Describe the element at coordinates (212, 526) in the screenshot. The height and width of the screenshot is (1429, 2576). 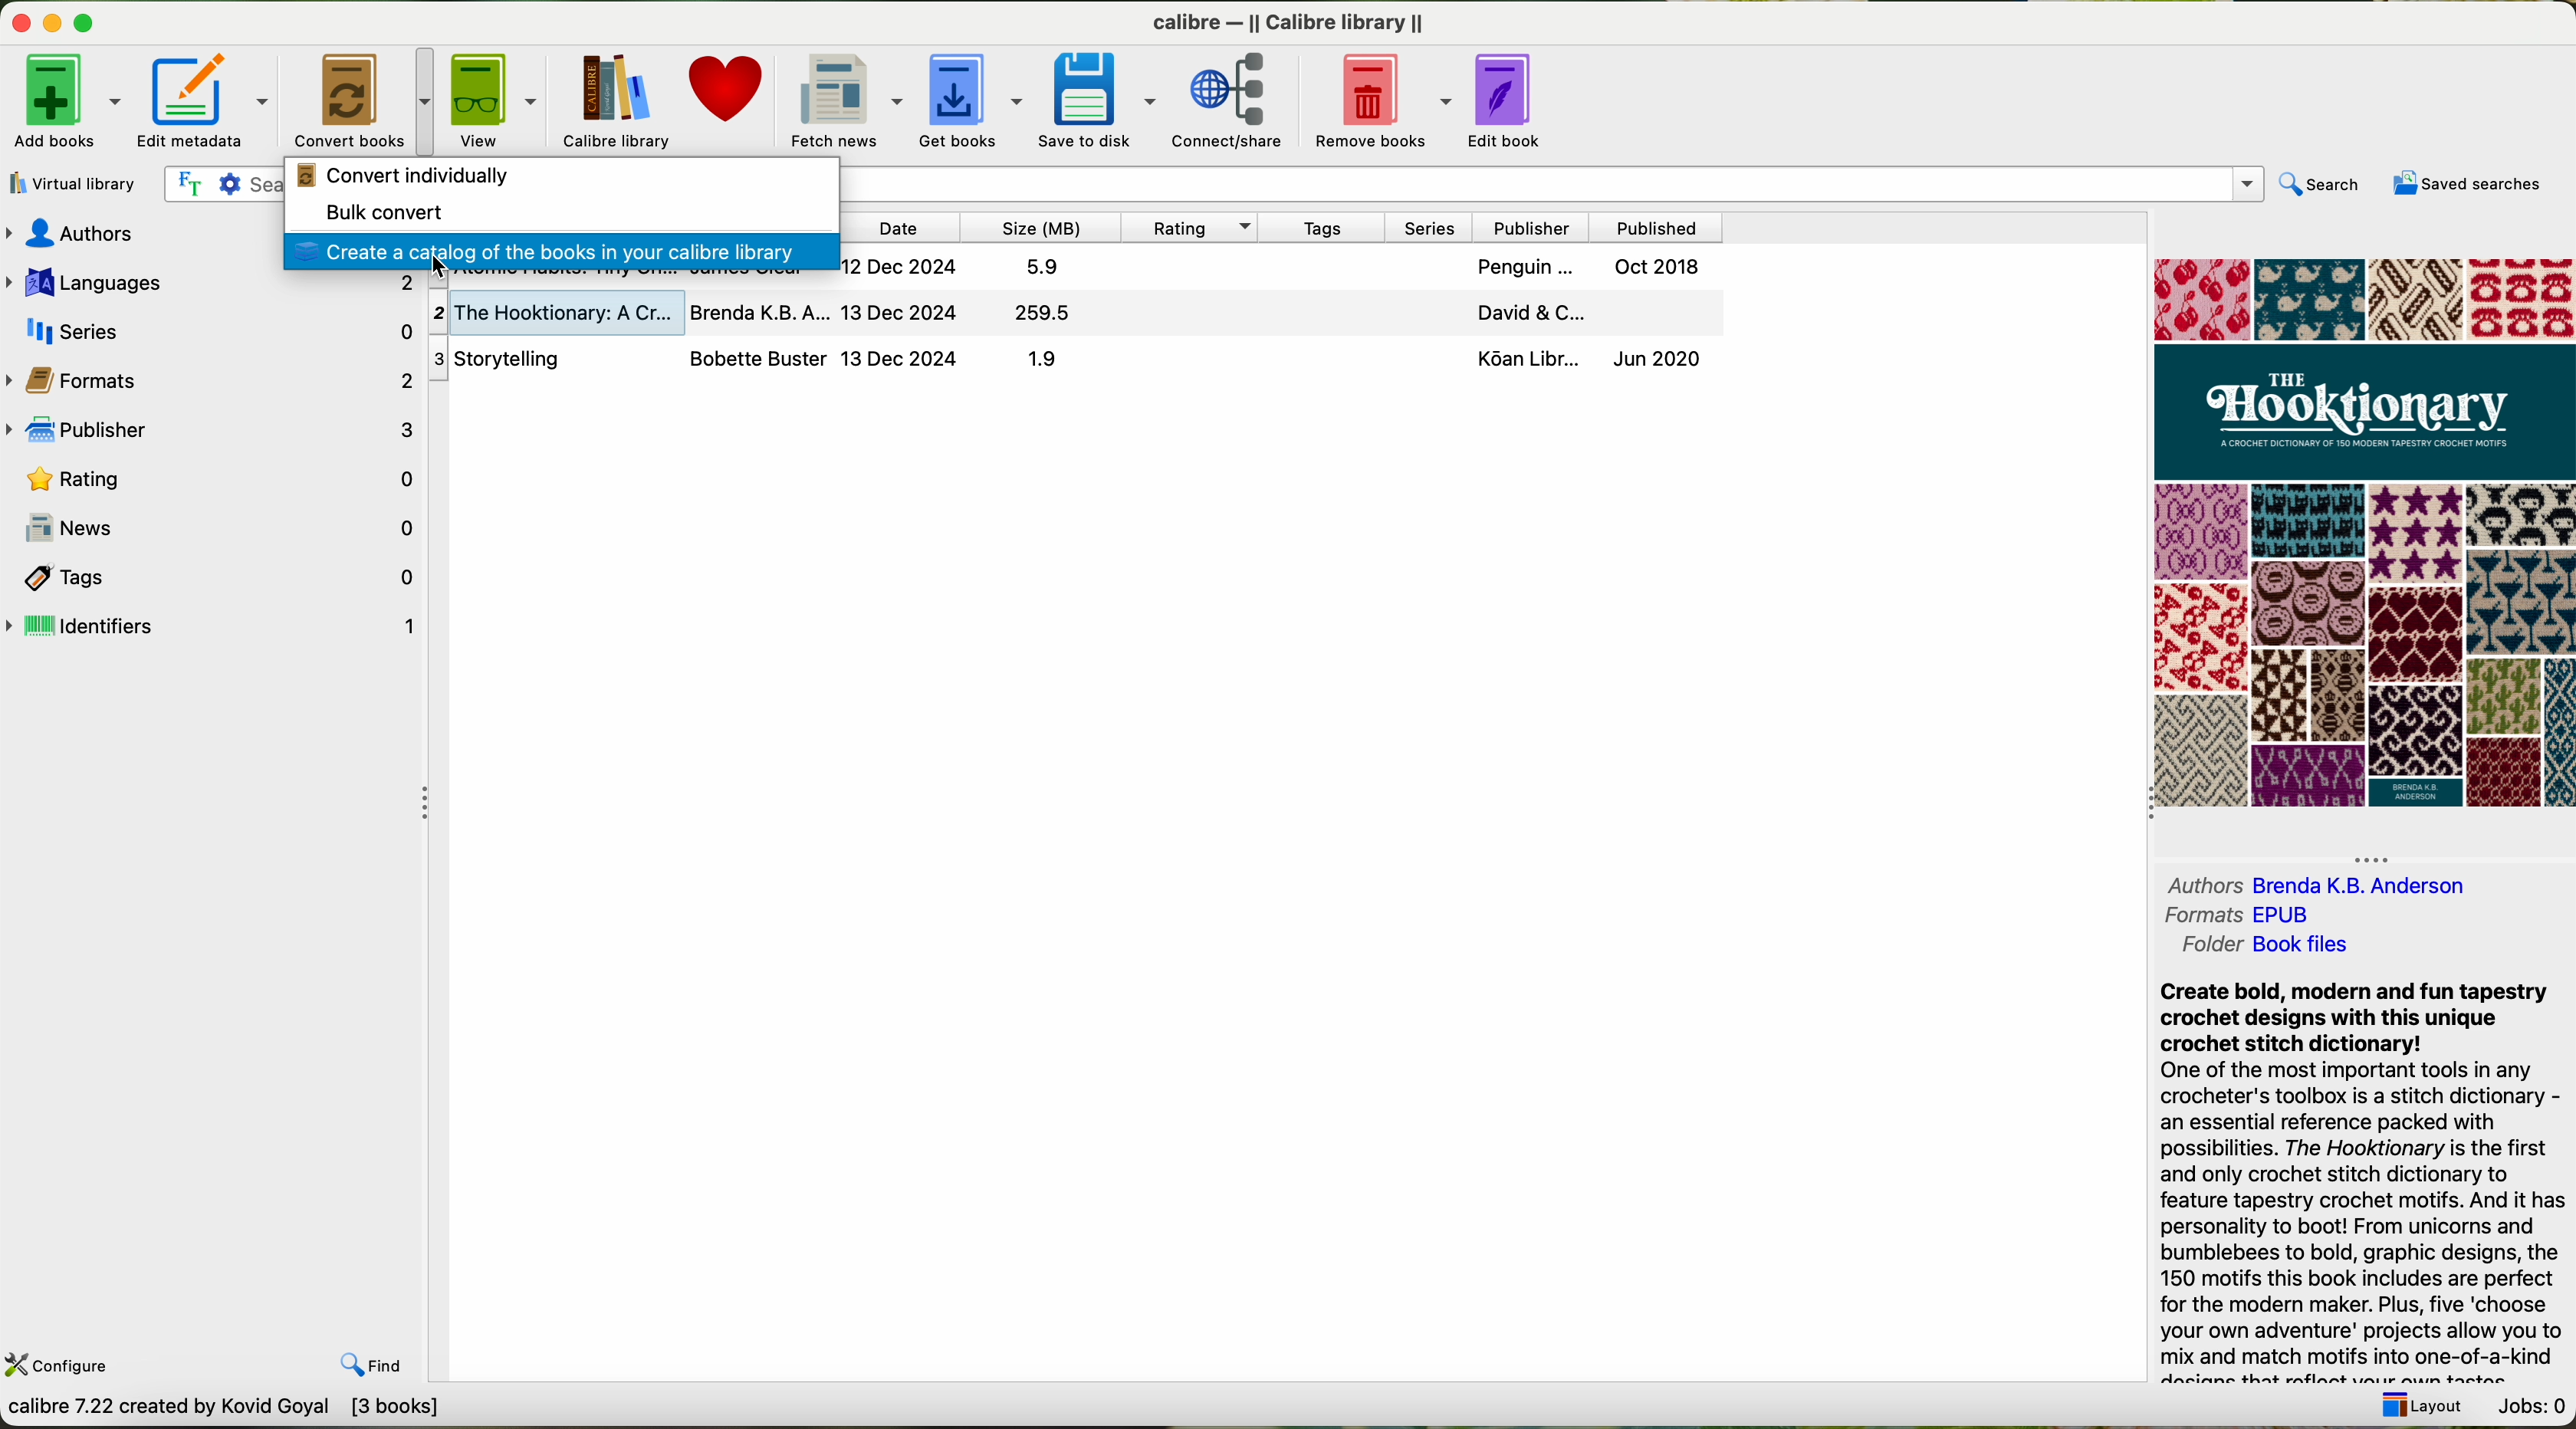
I see `news` at that location.